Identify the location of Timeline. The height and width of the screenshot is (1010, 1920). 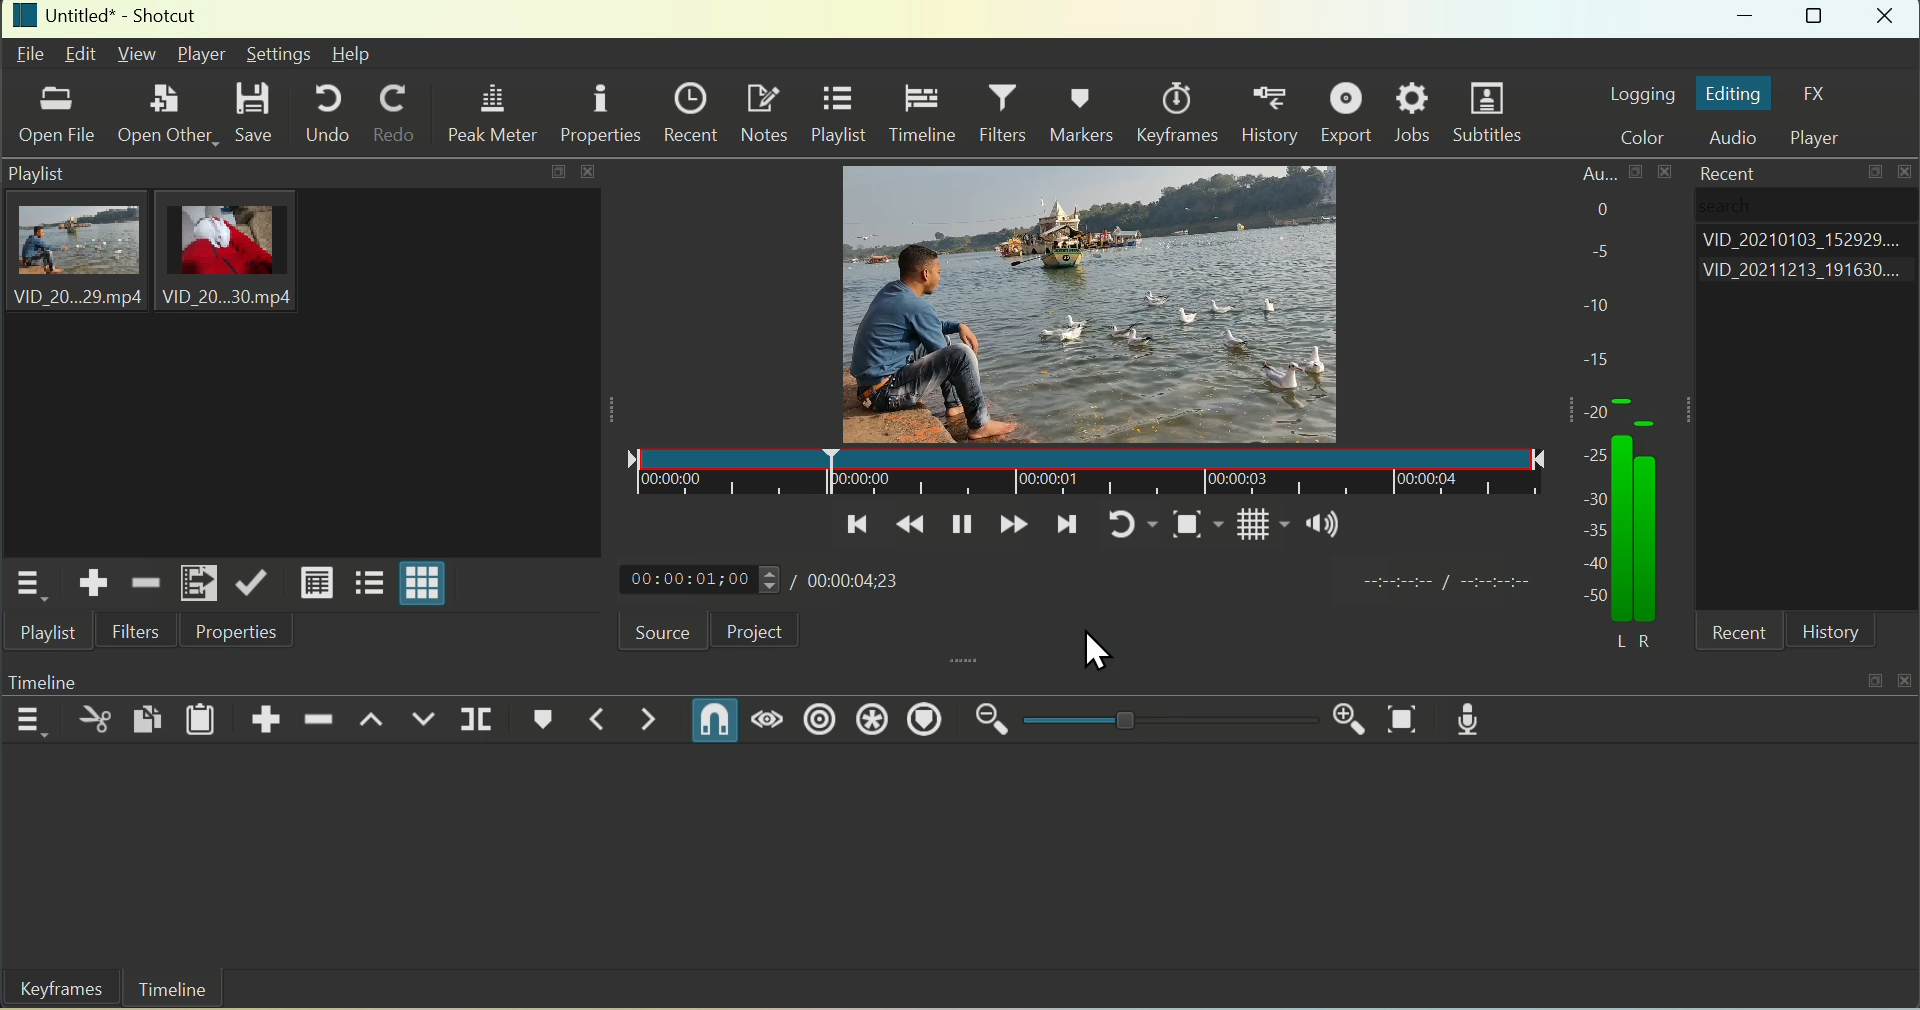
(921, 114).